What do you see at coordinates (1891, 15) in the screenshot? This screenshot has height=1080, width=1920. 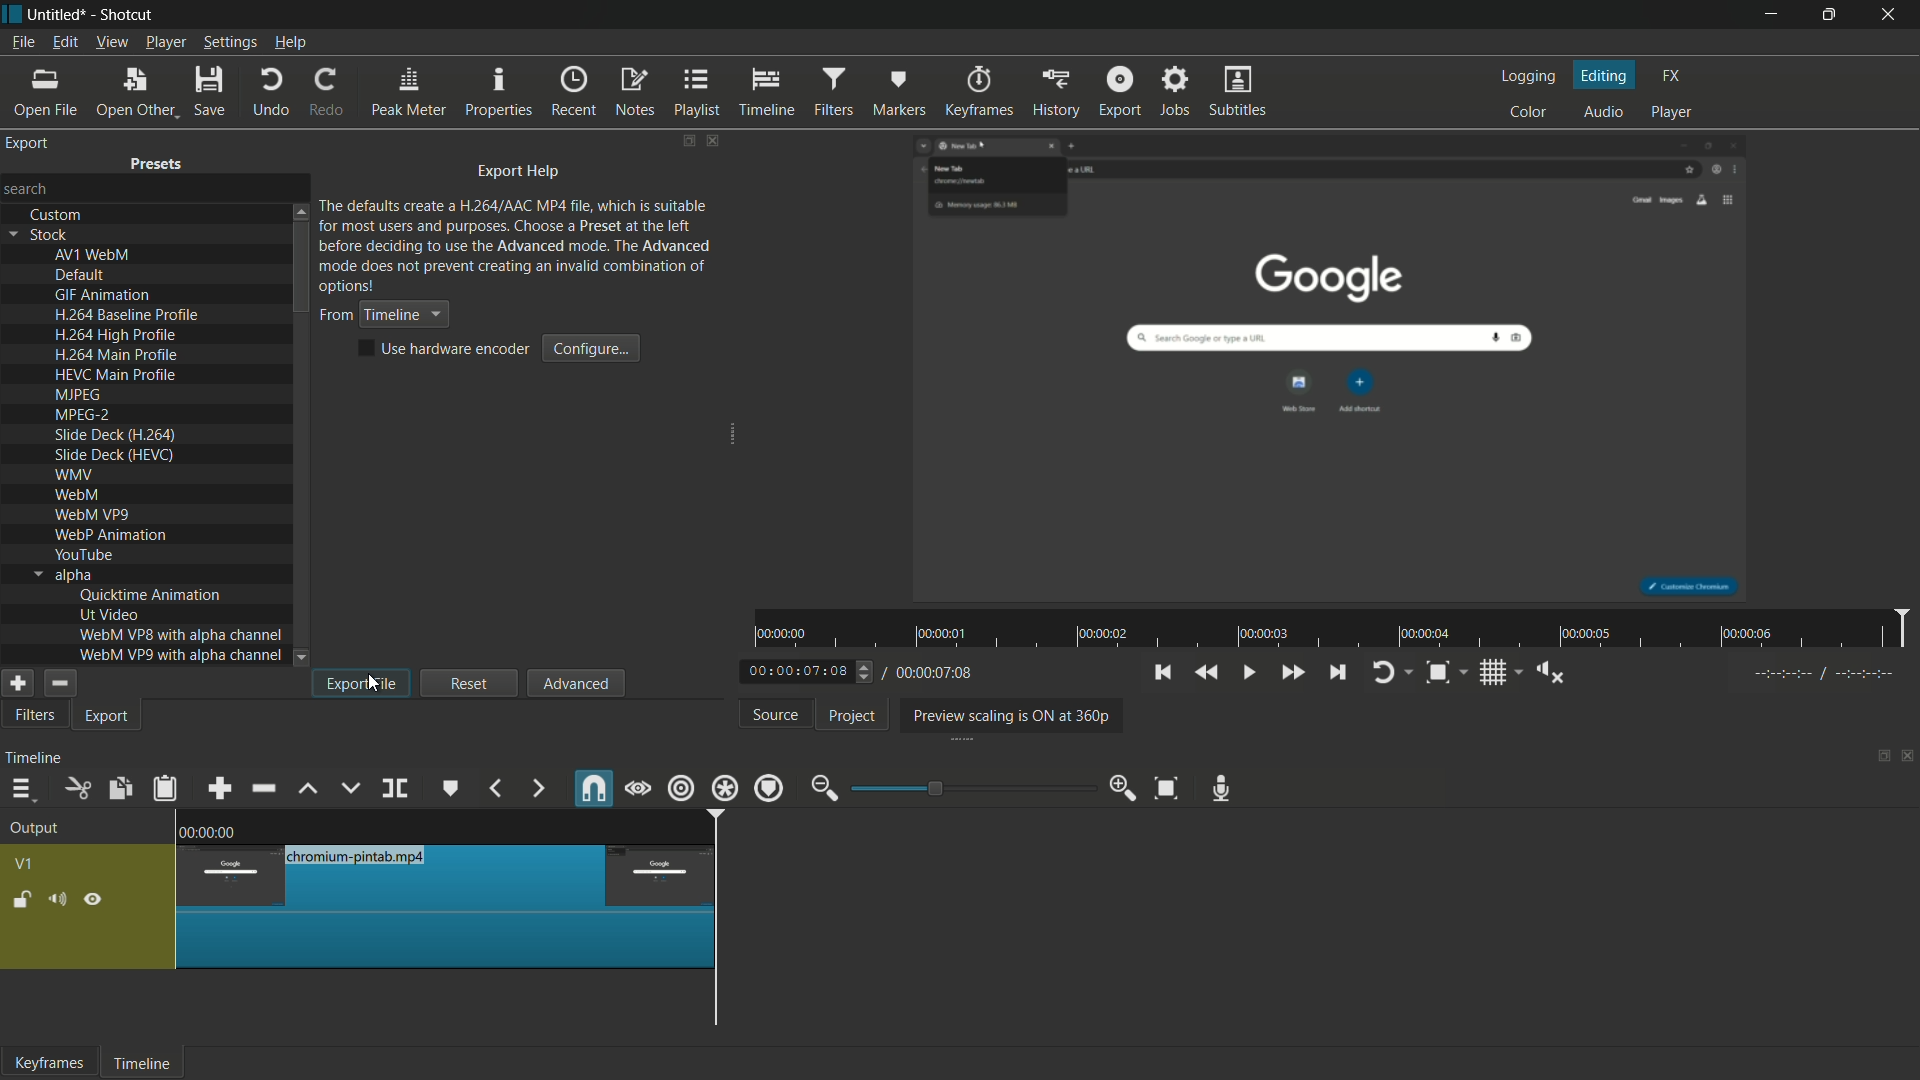 I see `close app` at bounding box center [1891, 15].